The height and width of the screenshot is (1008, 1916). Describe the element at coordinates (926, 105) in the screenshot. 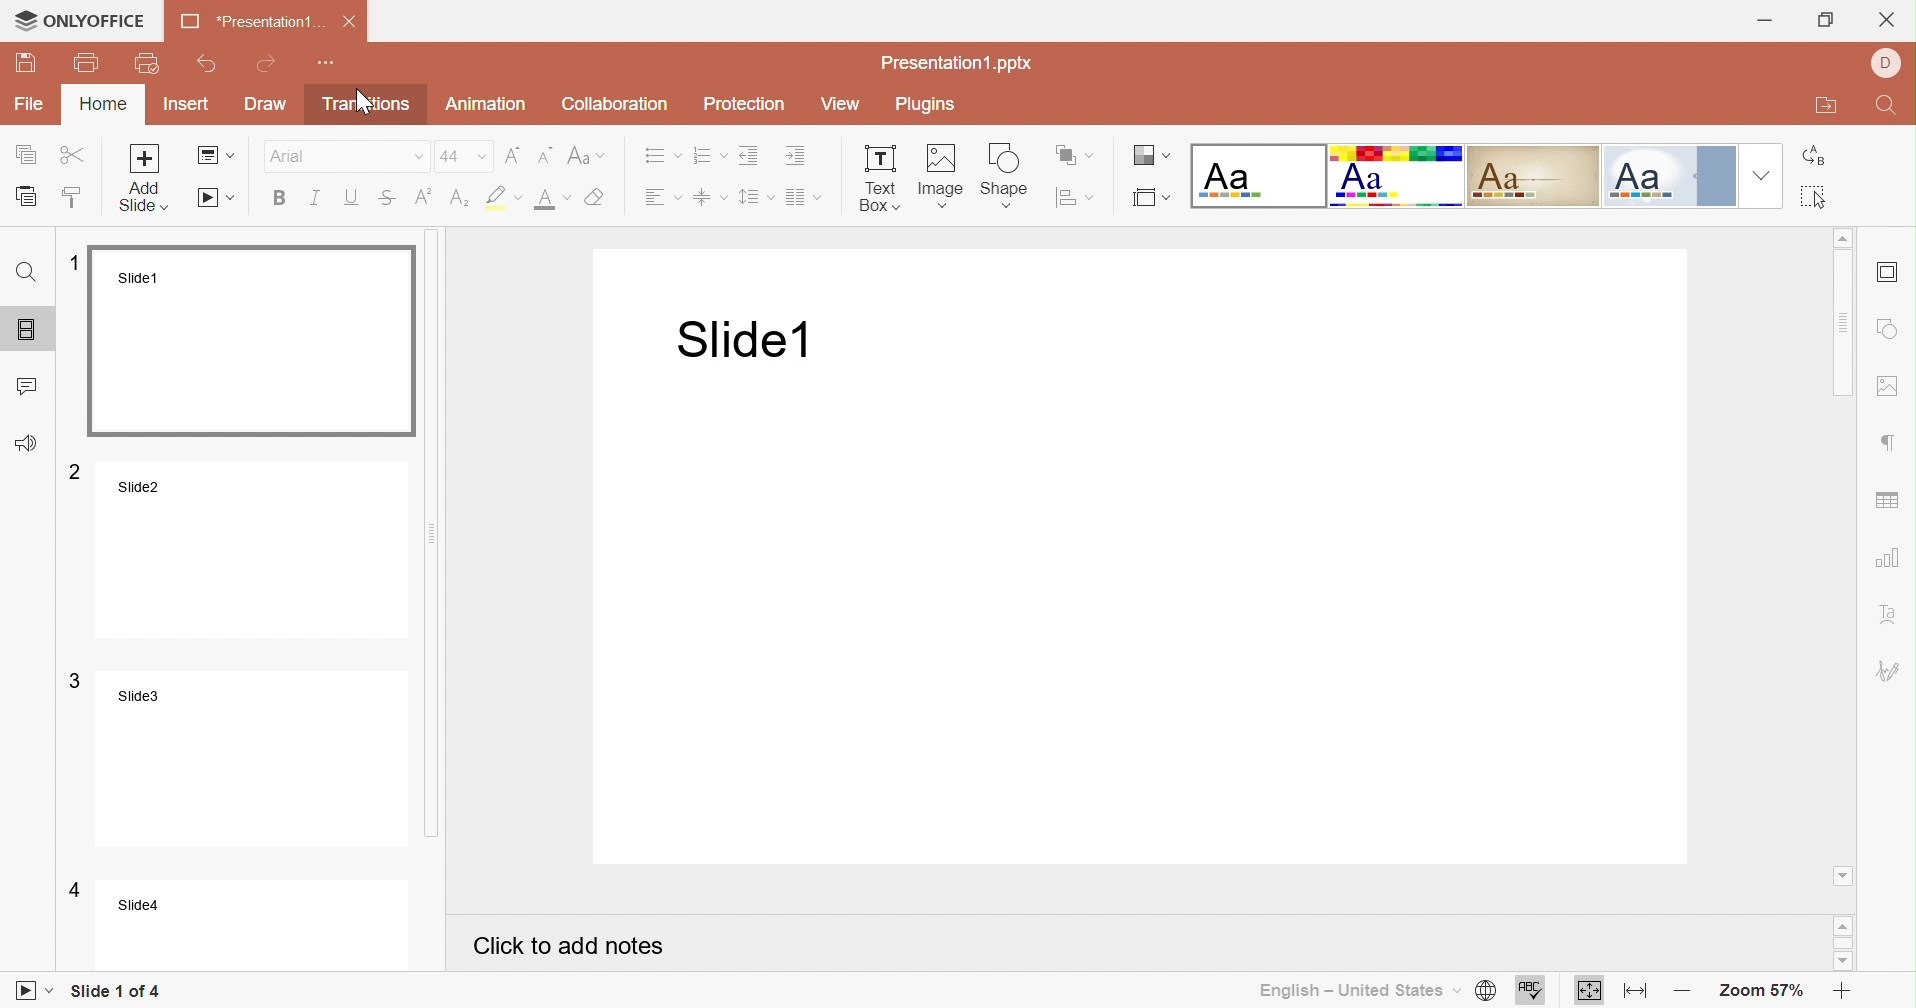

I see `Plugins` at that location.